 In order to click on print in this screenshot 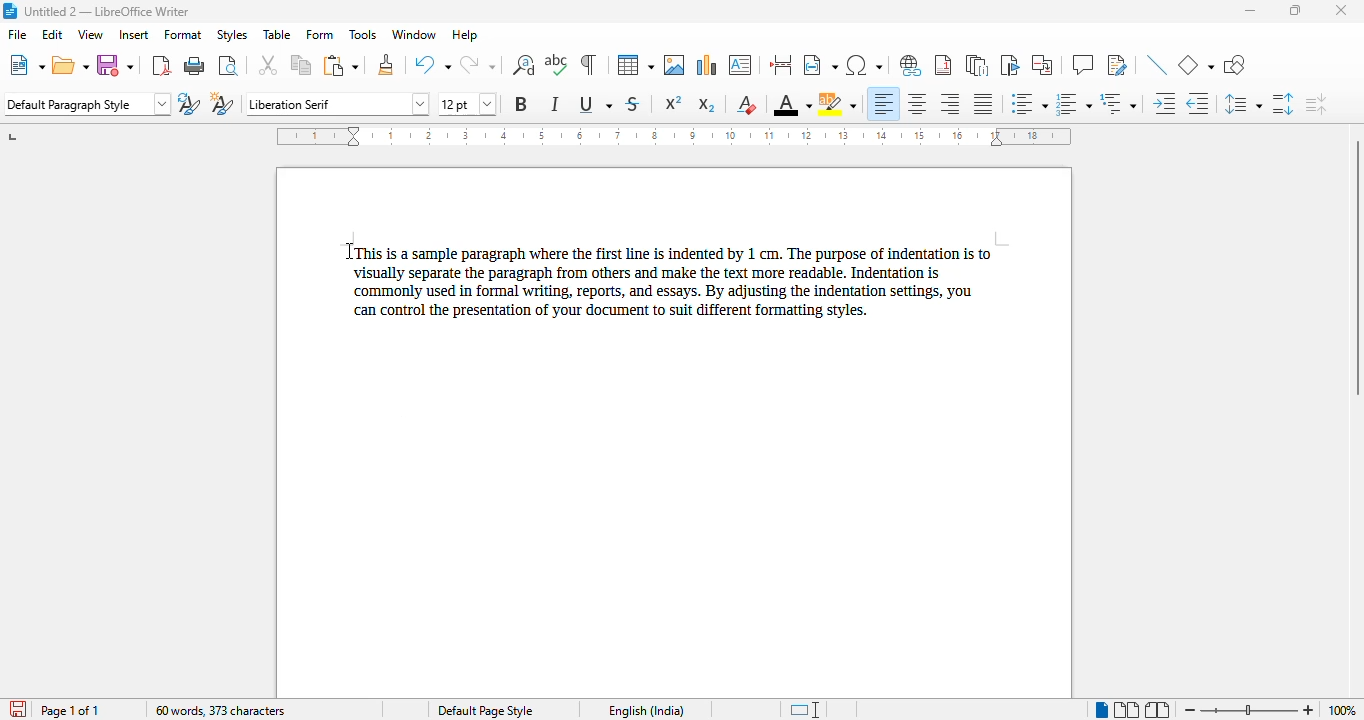, I will do `click(195, 64)`.